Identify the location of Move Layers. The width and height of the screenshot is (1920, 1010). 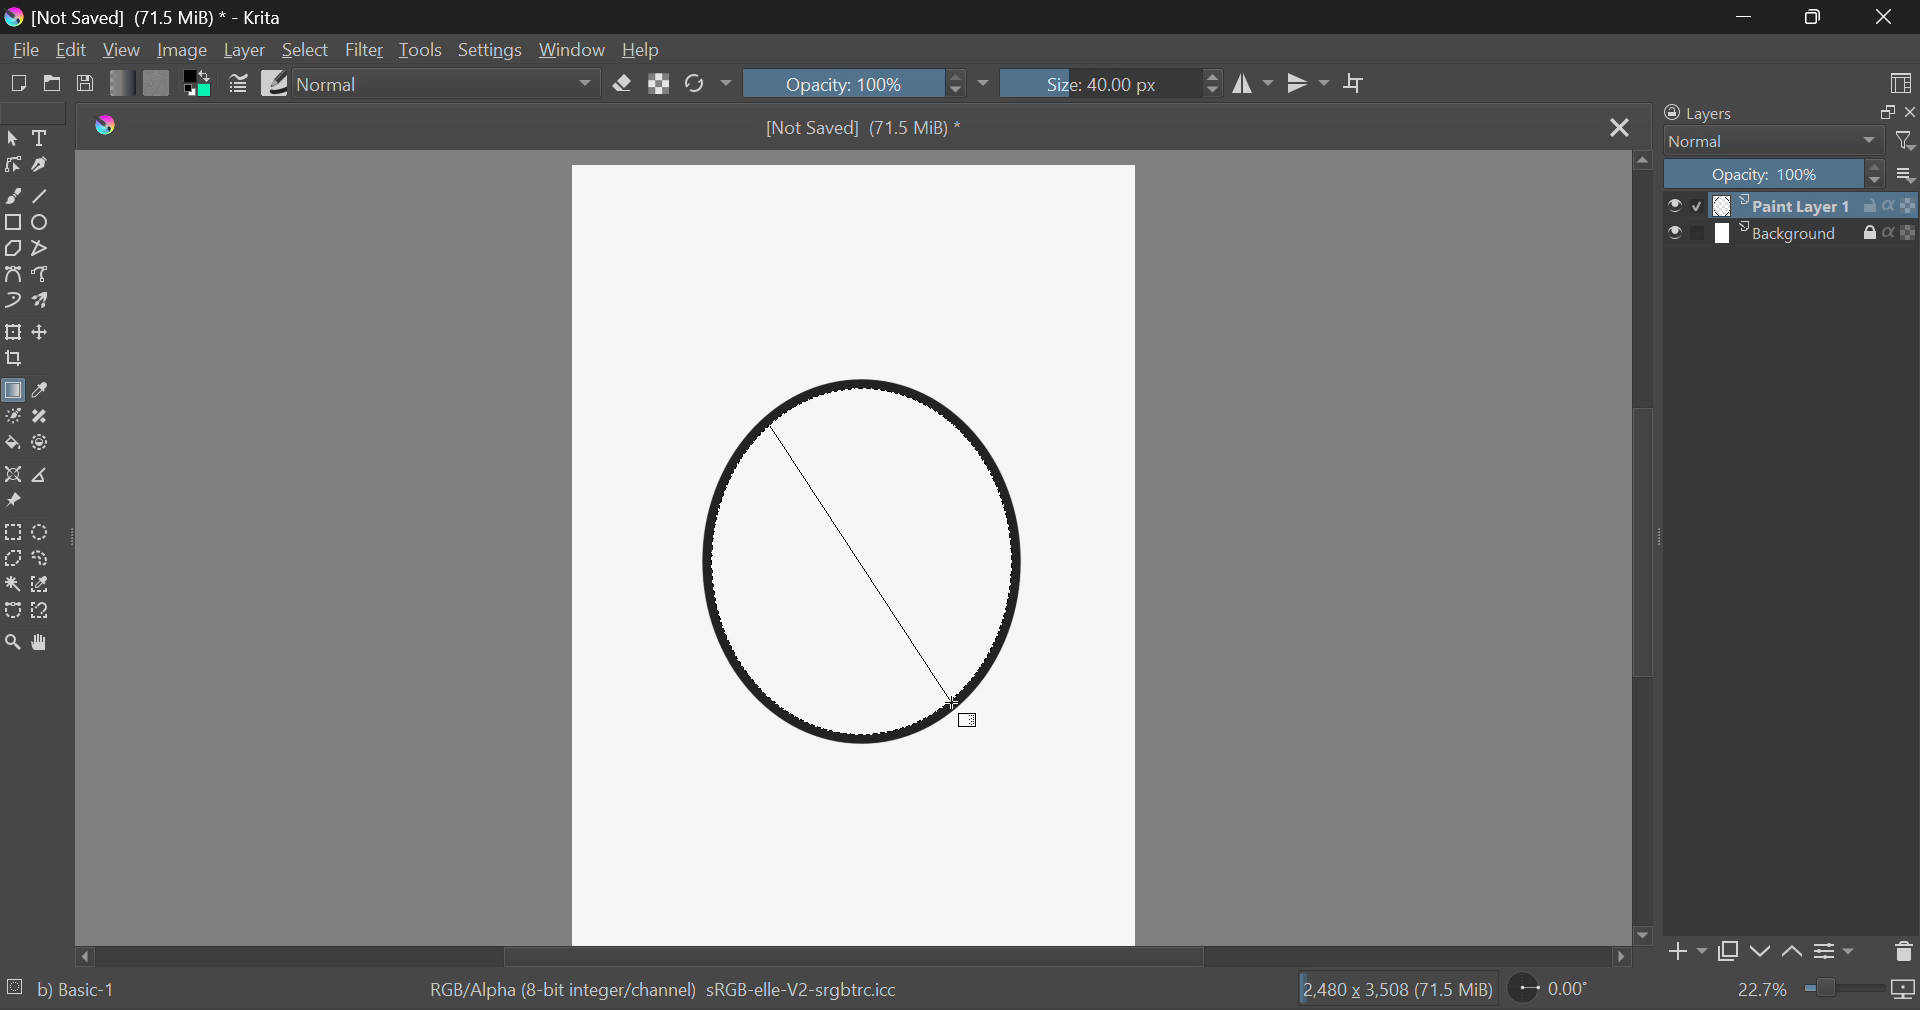
(44, 335).